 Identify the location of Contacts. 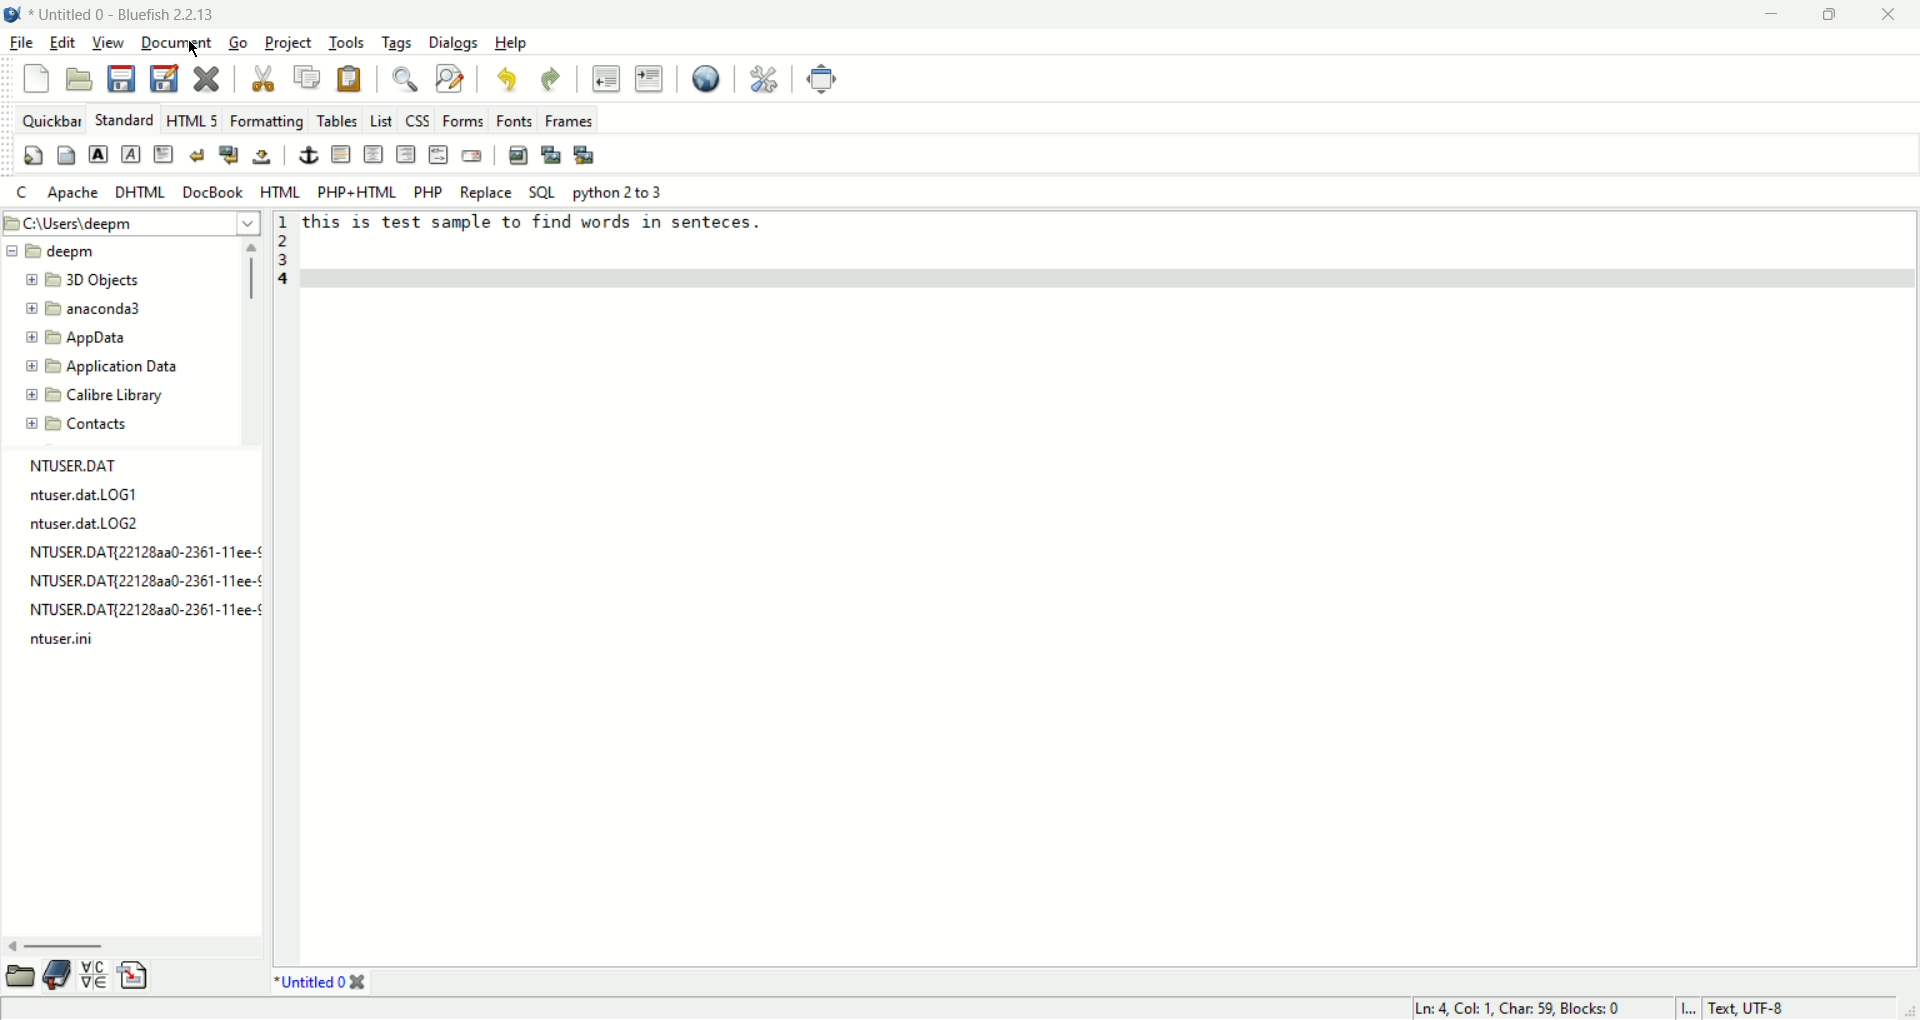
(121, 424).